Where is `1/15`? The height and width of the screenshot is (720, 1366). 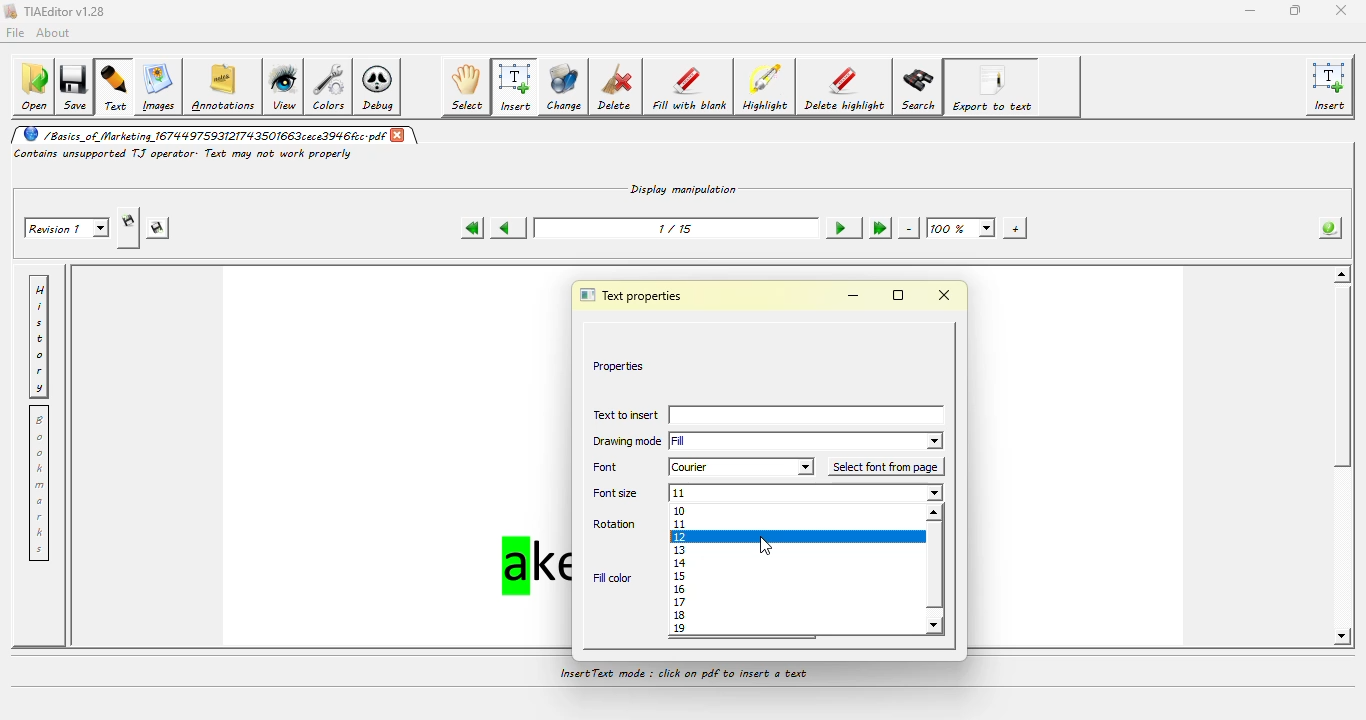
1/15 is located at coordinates (674, 227).